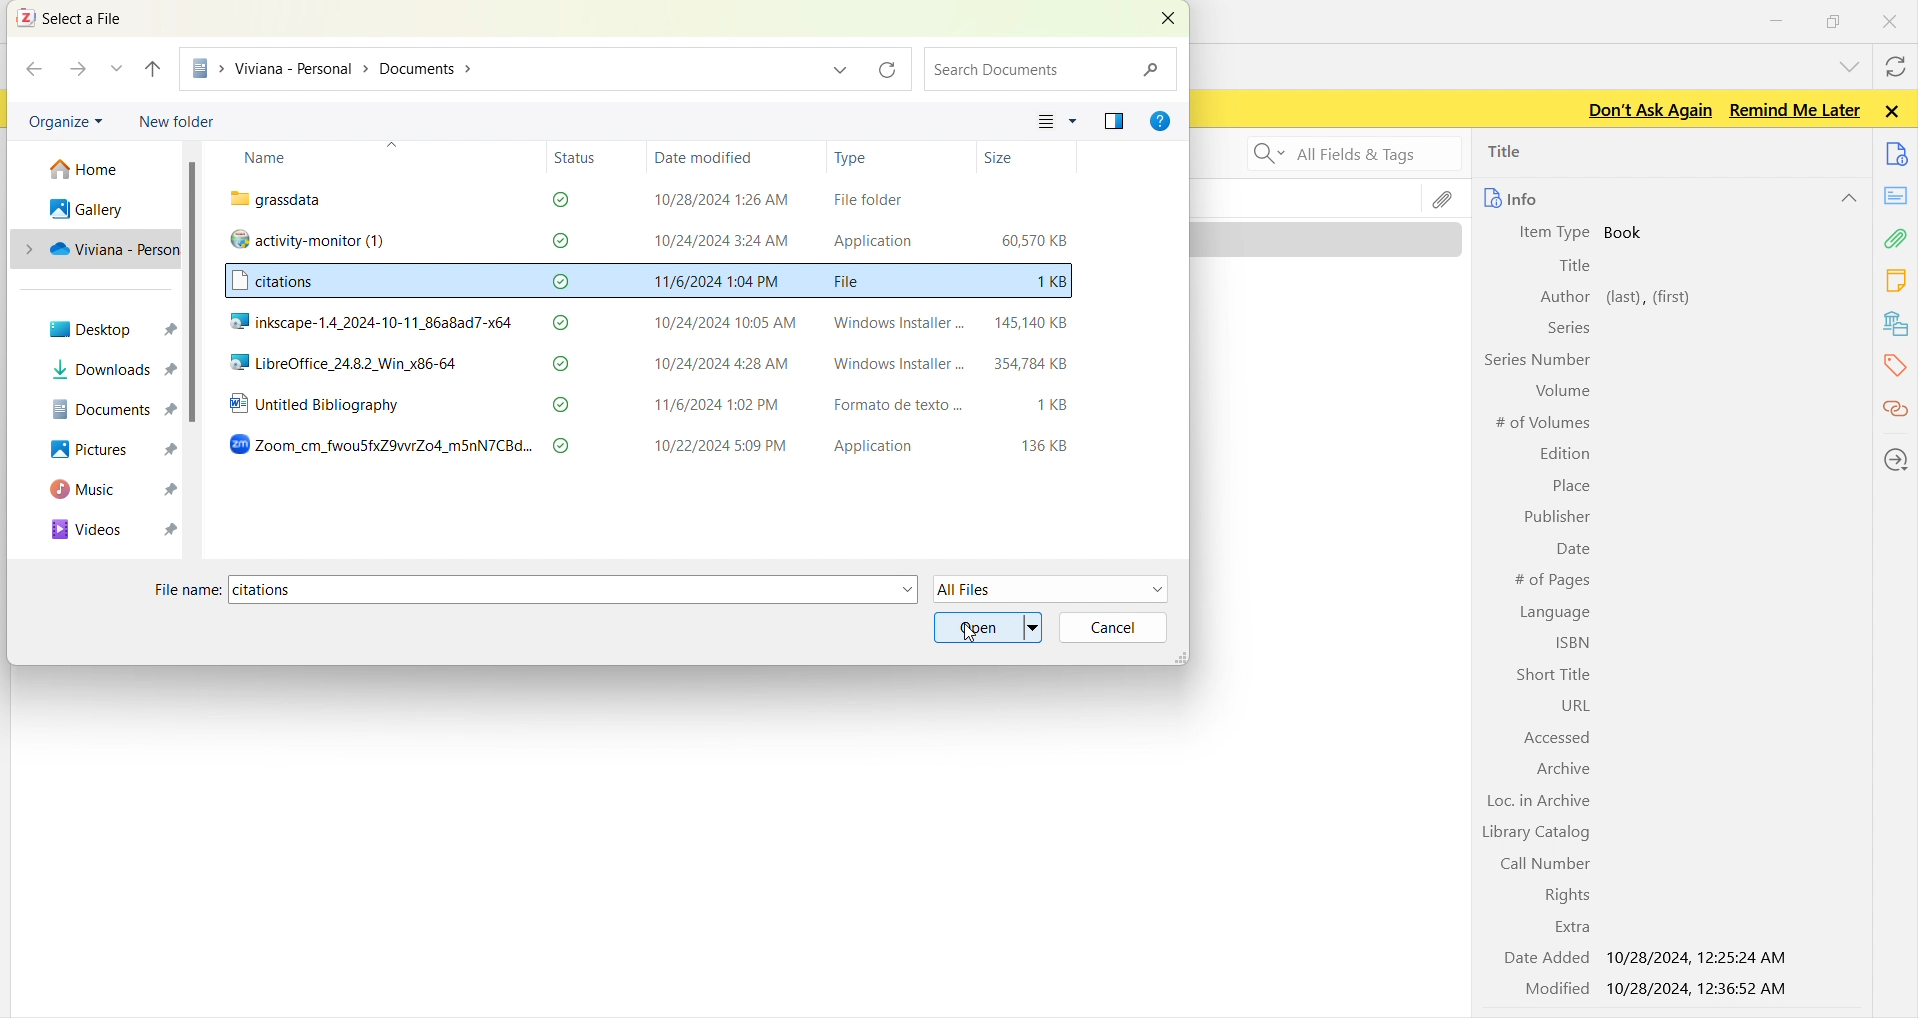 The width and height of the screenshot is (1918, 1018). I want to click on list all tabs, so click(1850, 66).